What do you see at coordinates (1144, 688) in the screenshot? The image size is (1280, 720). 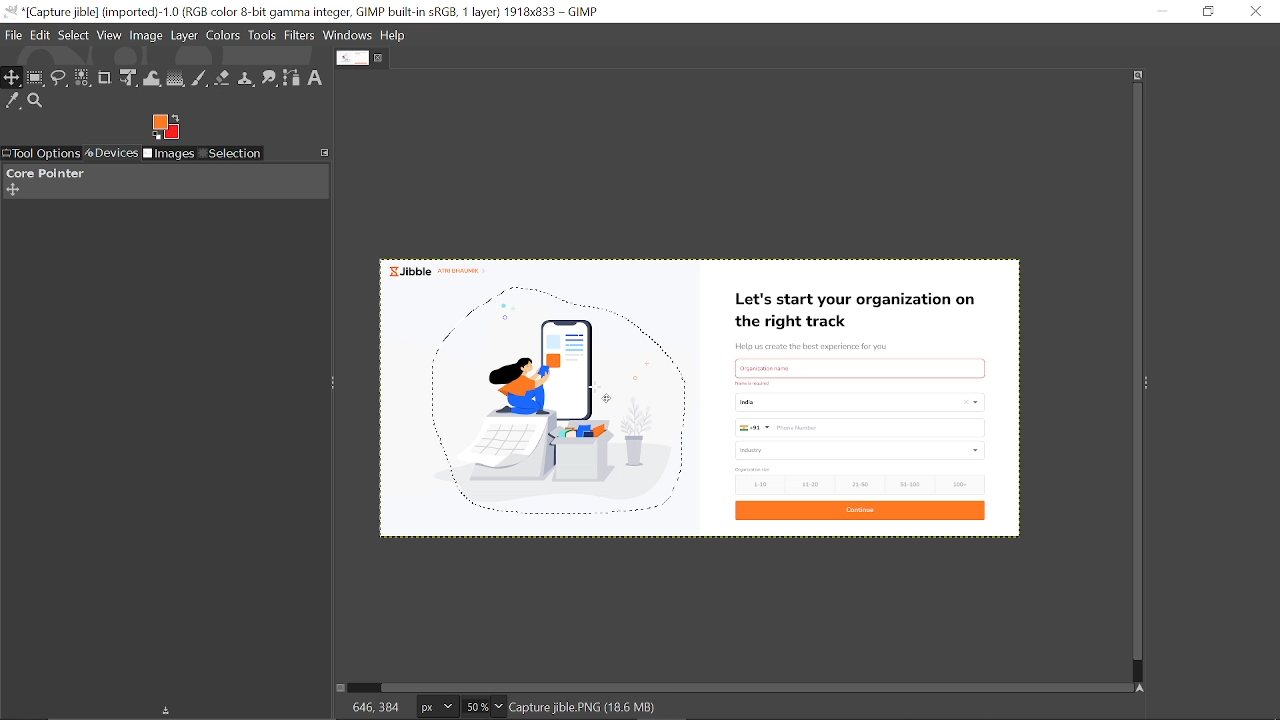 I see `Navigate this window` at bounding box center [1144, 688].